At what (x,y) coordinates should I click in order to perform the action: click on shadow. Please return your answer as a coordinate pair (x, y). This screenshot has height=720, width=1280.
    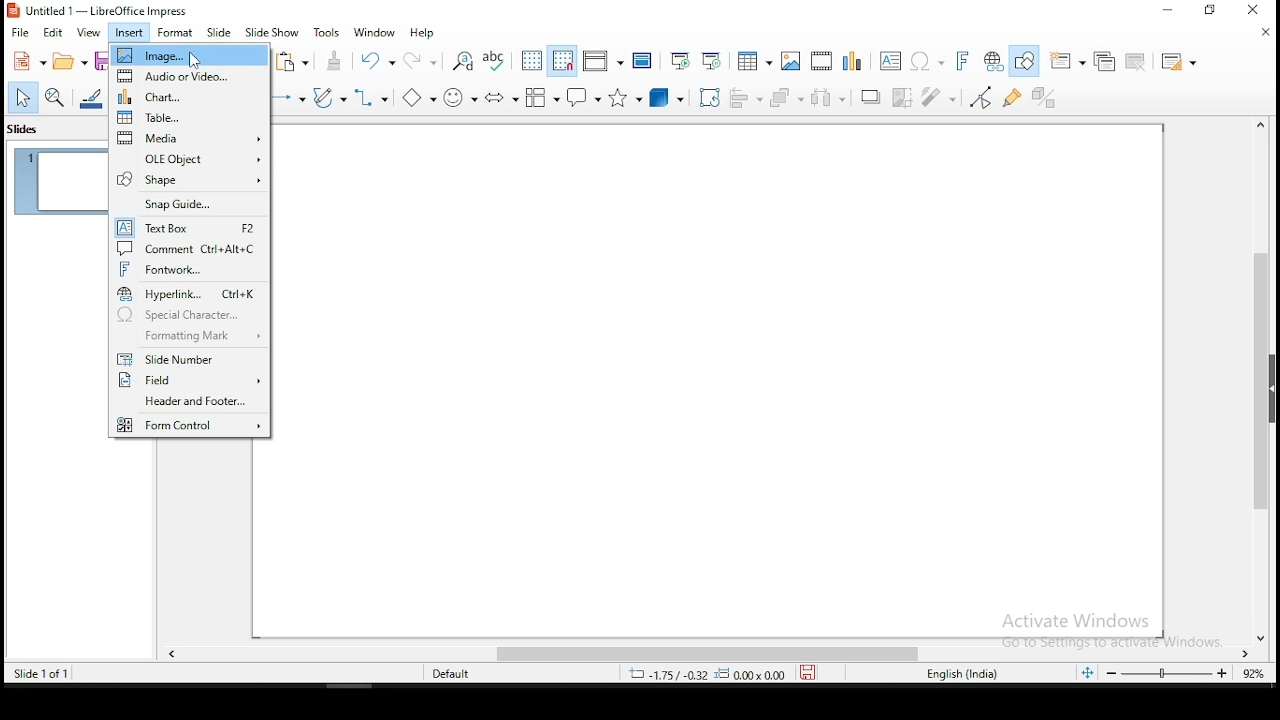
    Looking at the image, I should click on (871, 98).